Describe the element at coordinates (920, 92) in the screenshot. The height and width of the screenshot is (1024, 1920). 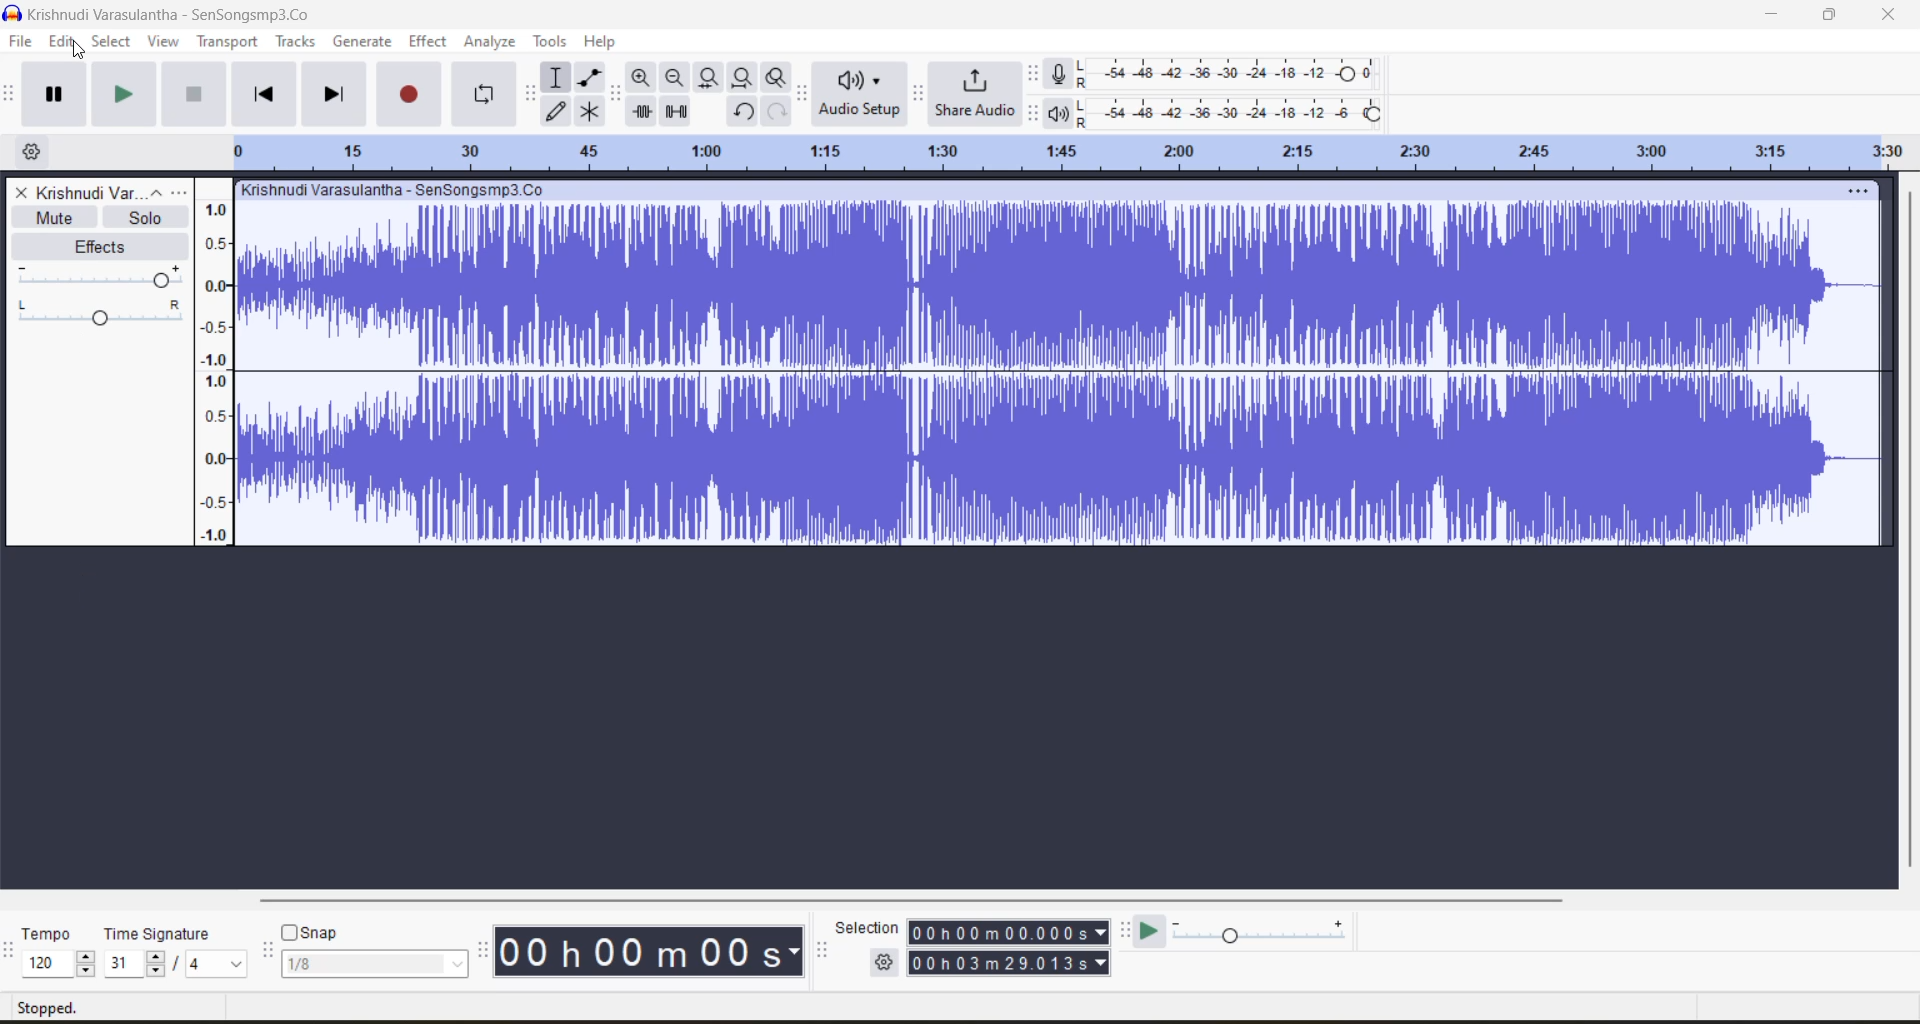
I see `share audio toolbar` at that location.